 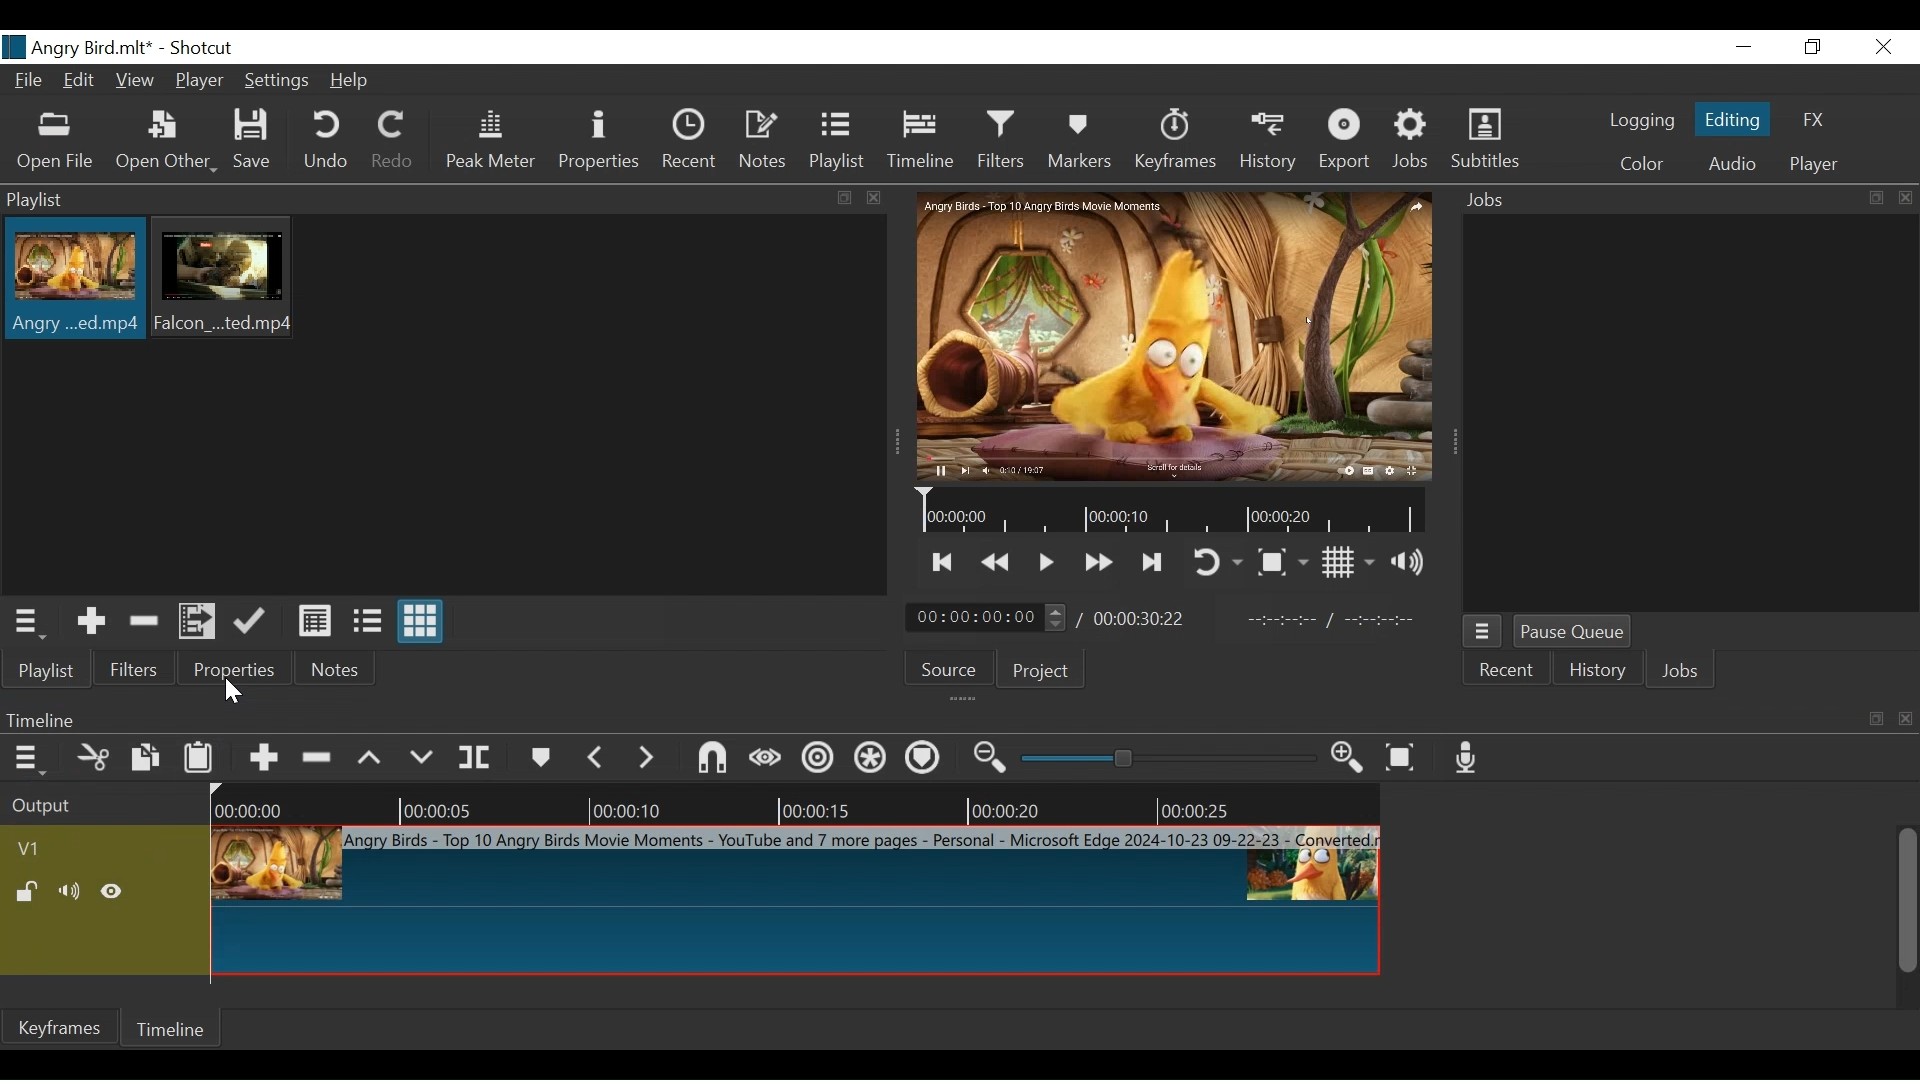 I want to click on Project, so click(x=1041, y=671).